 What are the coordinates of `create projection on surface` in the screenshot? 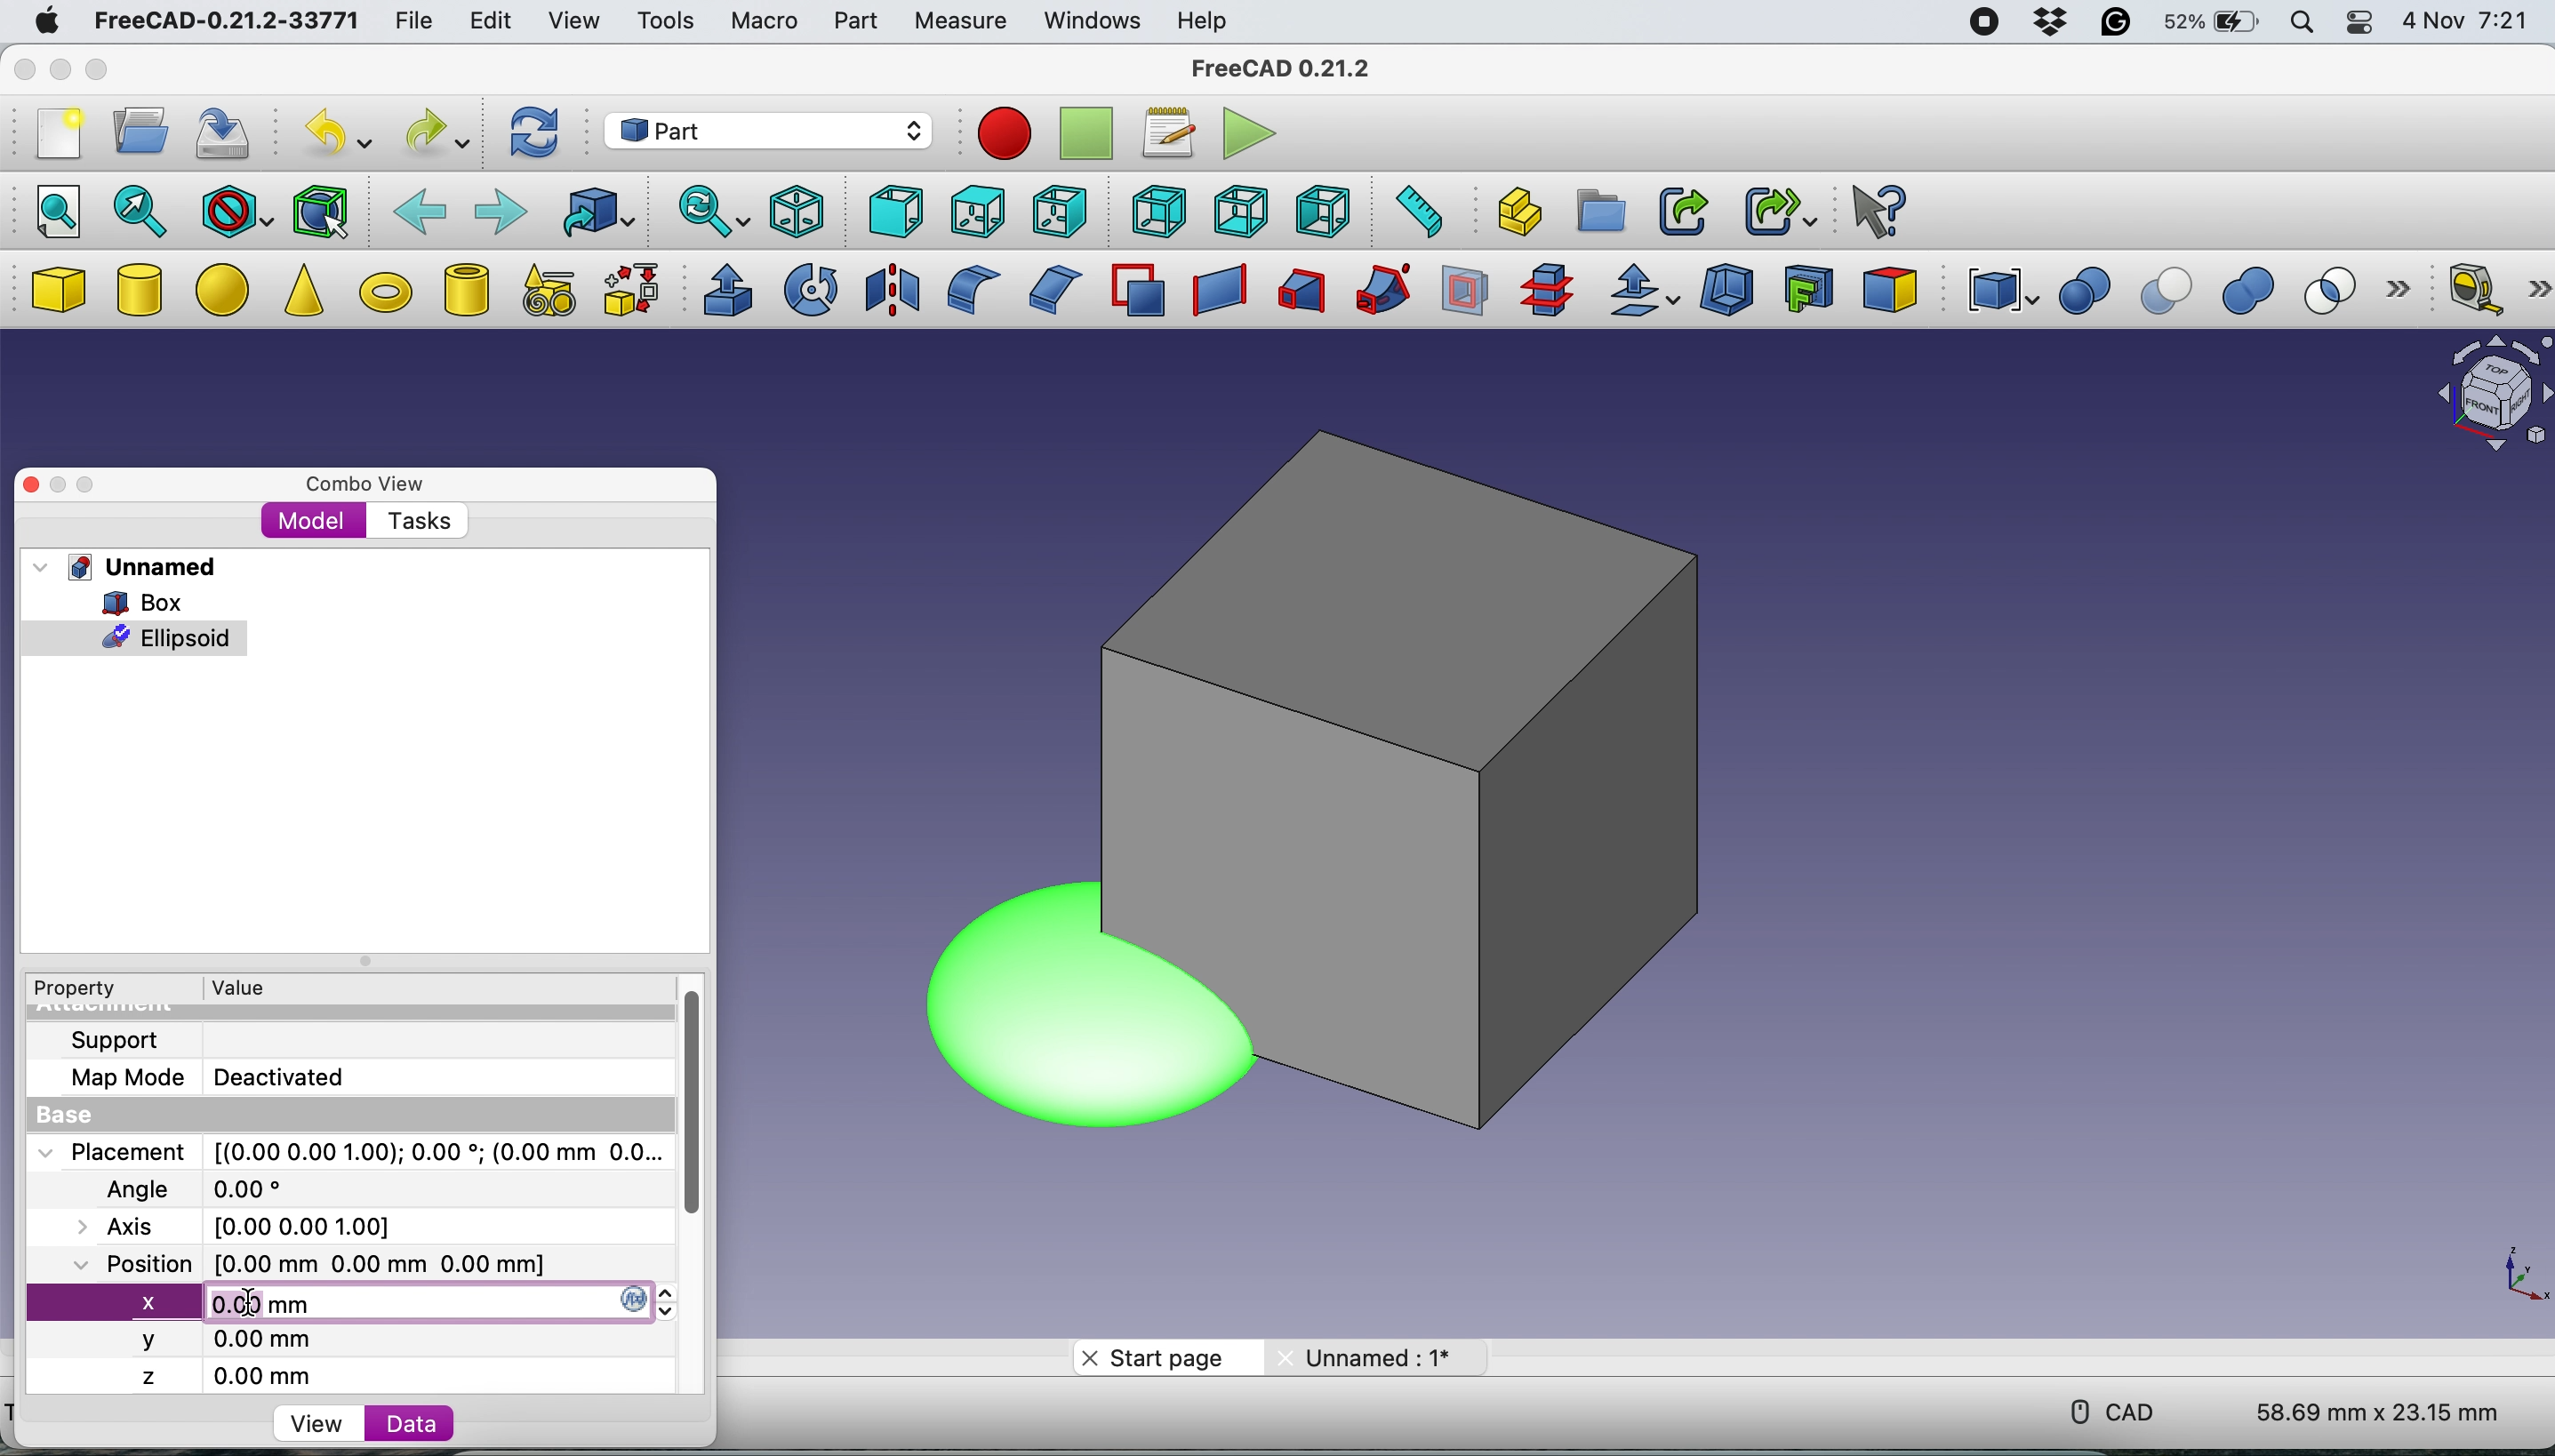 It's located at (1809, 287).